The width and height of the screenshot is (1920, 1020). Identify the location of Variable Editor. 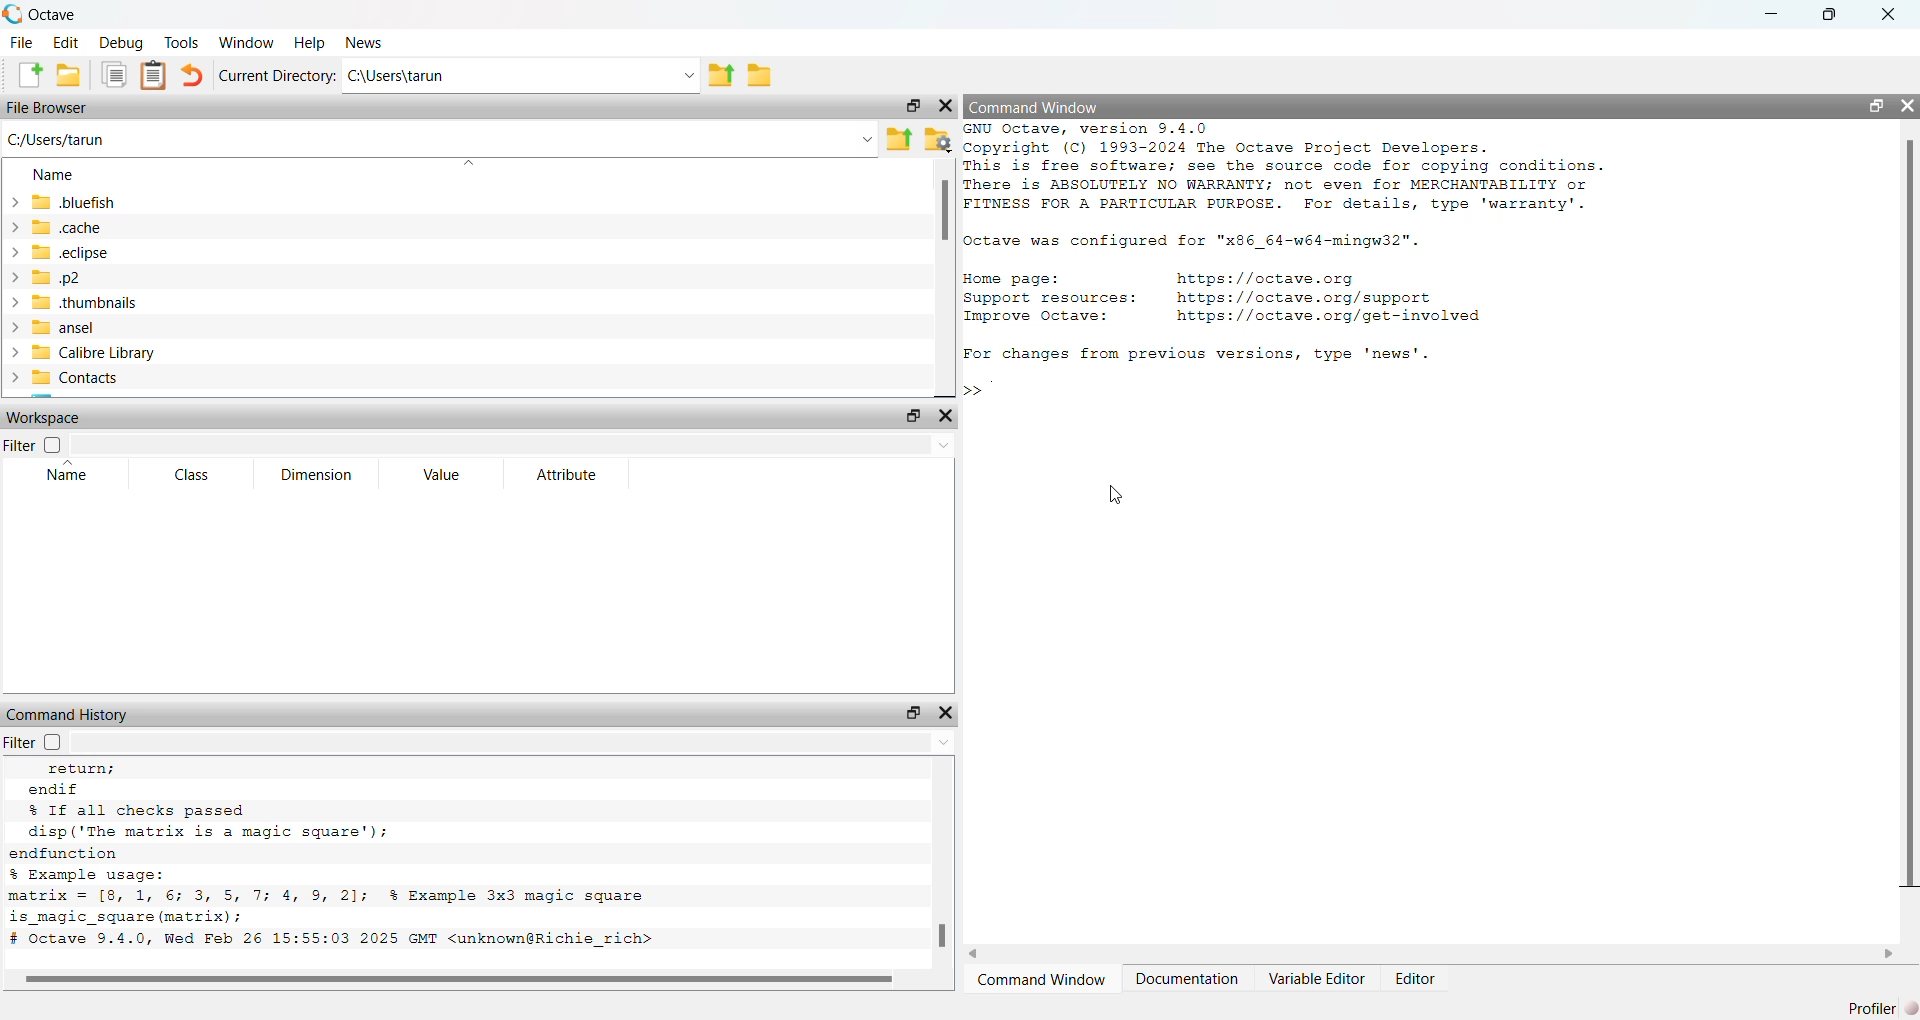
(1316, 979).